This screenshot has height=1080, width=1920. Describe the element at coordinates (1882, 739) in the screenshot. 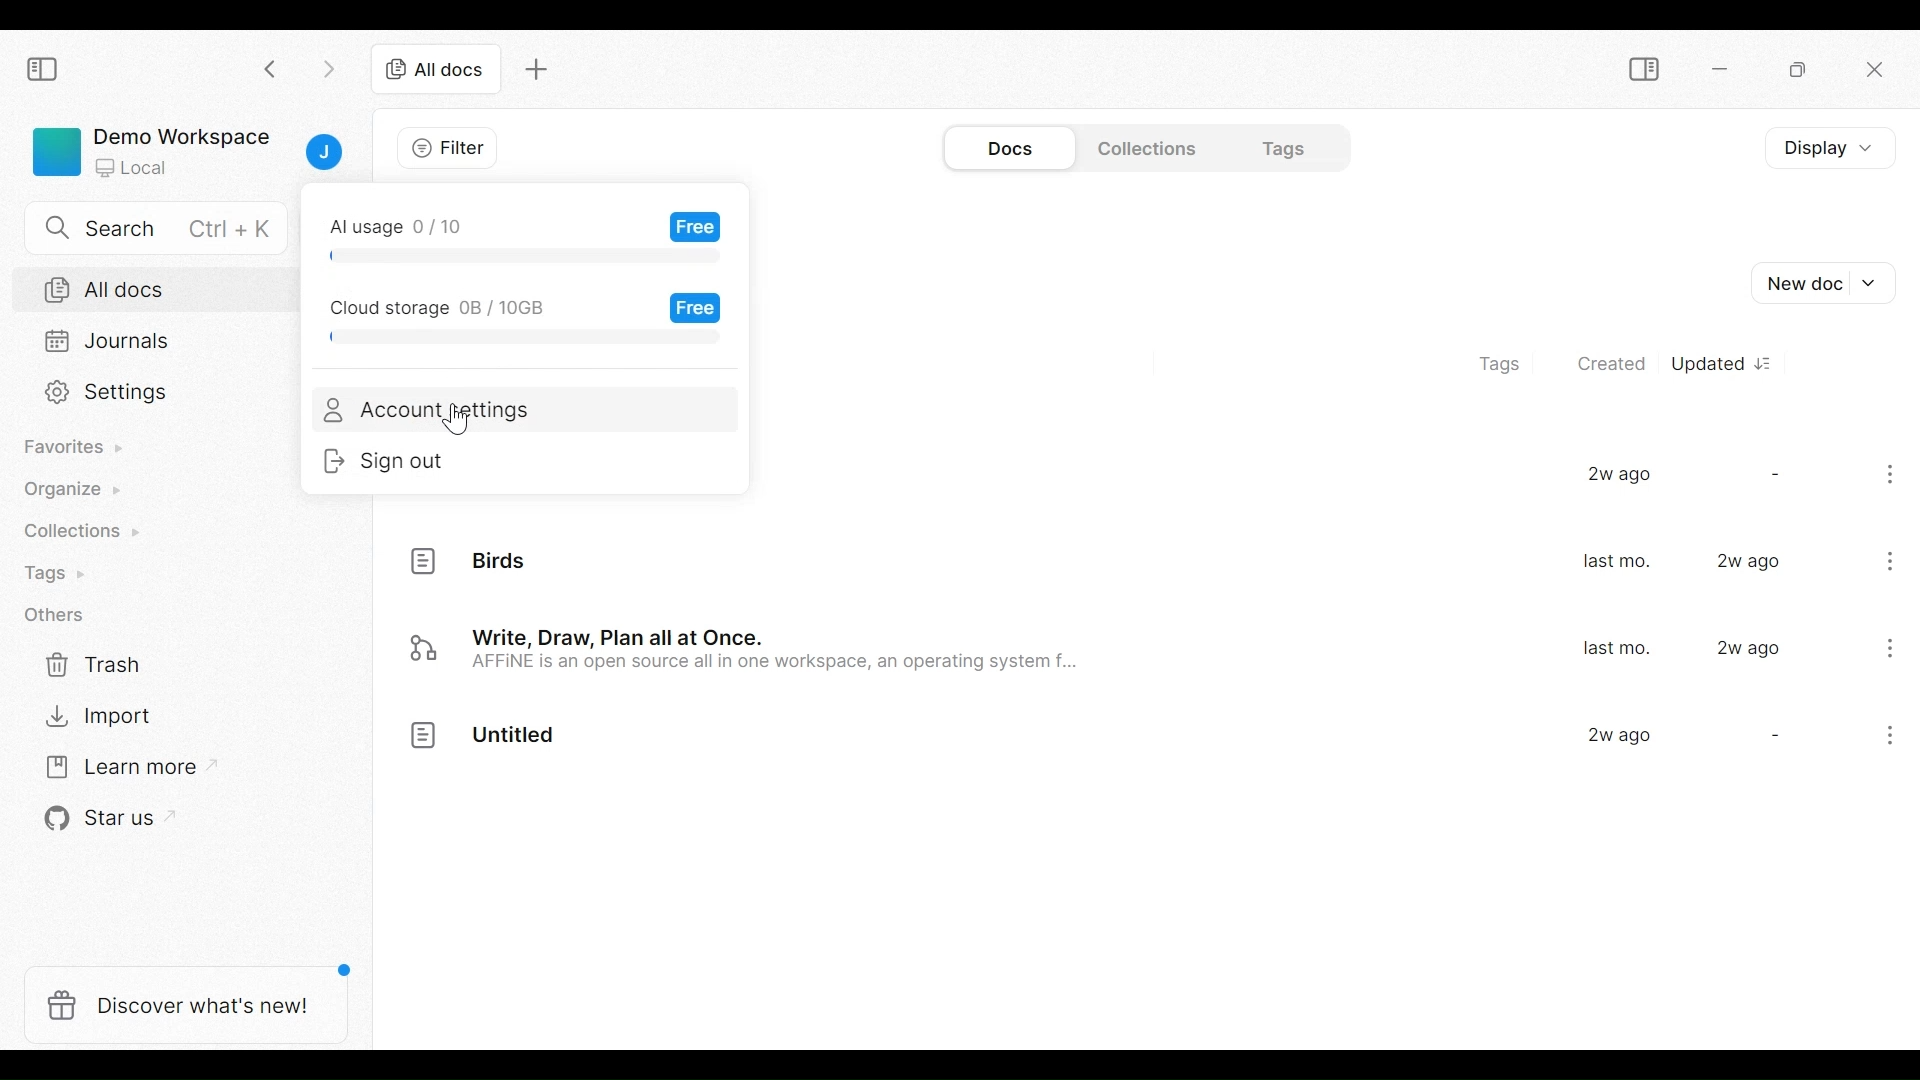

I see `more options` at that location.